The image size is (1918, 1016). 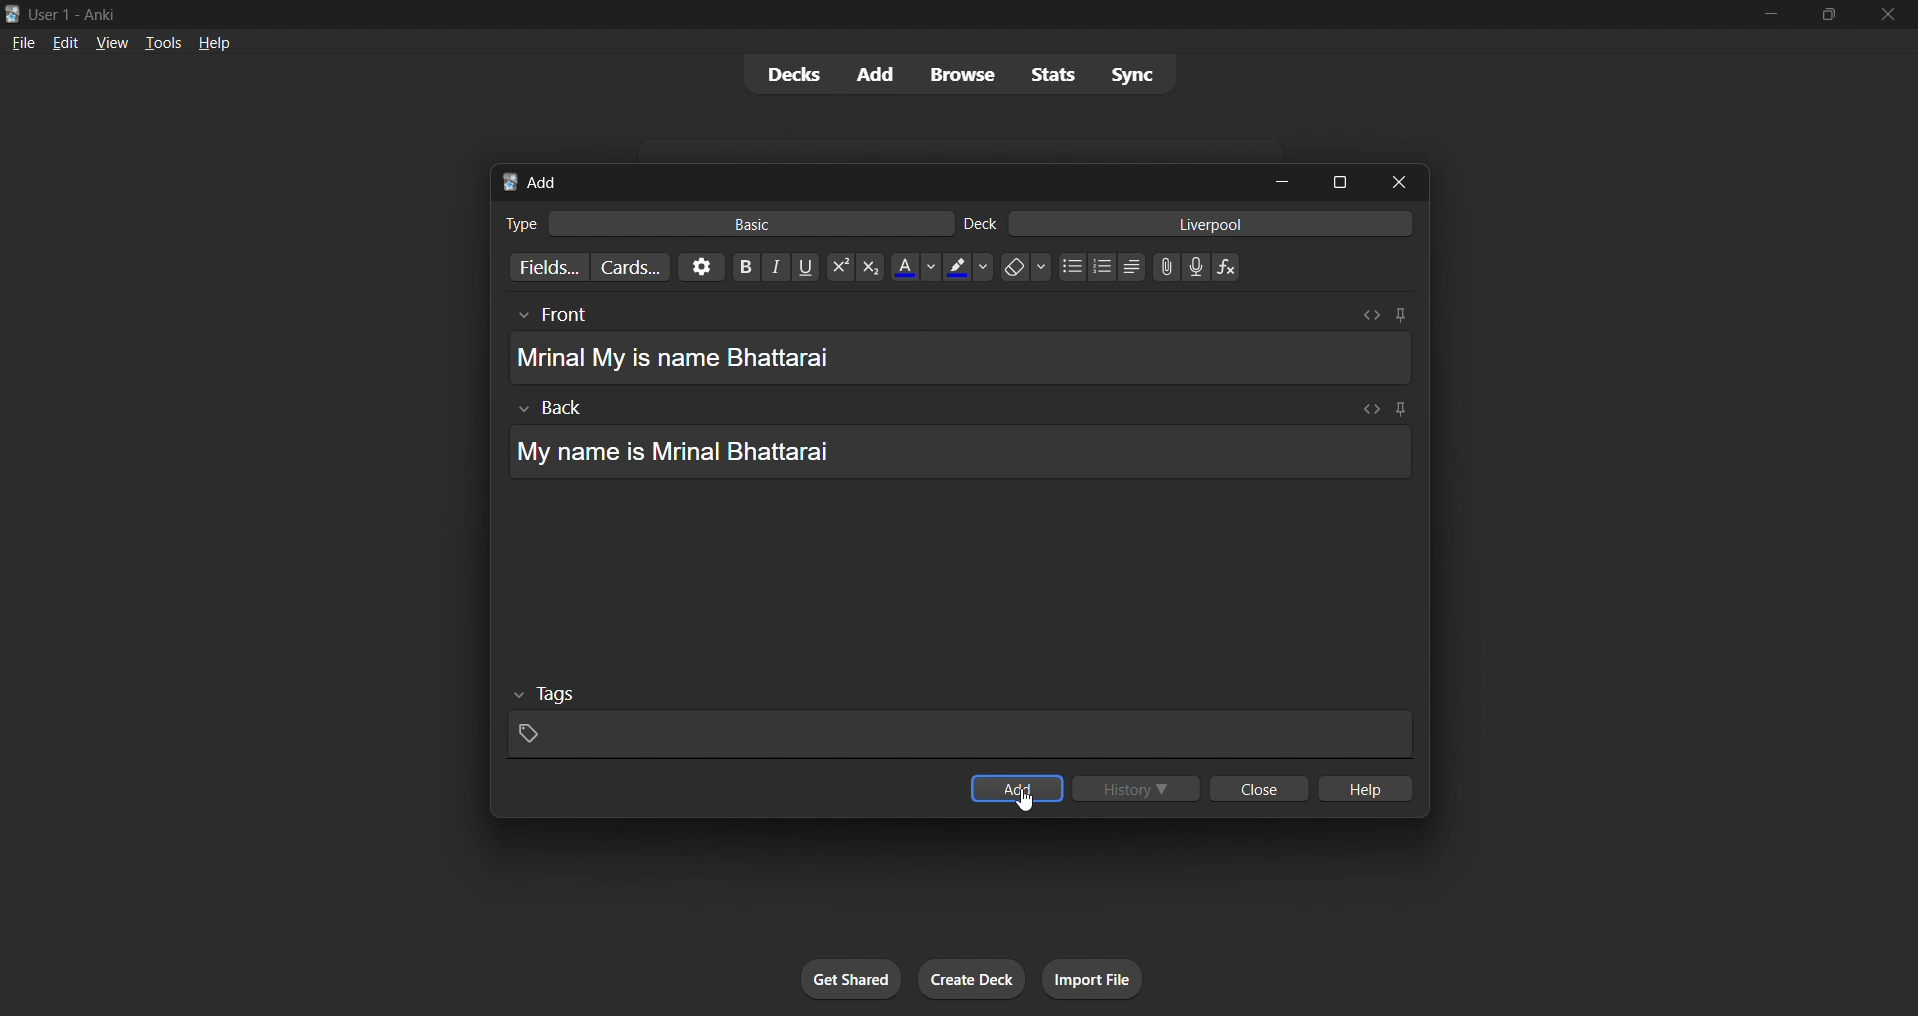 I want to click on sync, so click(x=1126, y=75).